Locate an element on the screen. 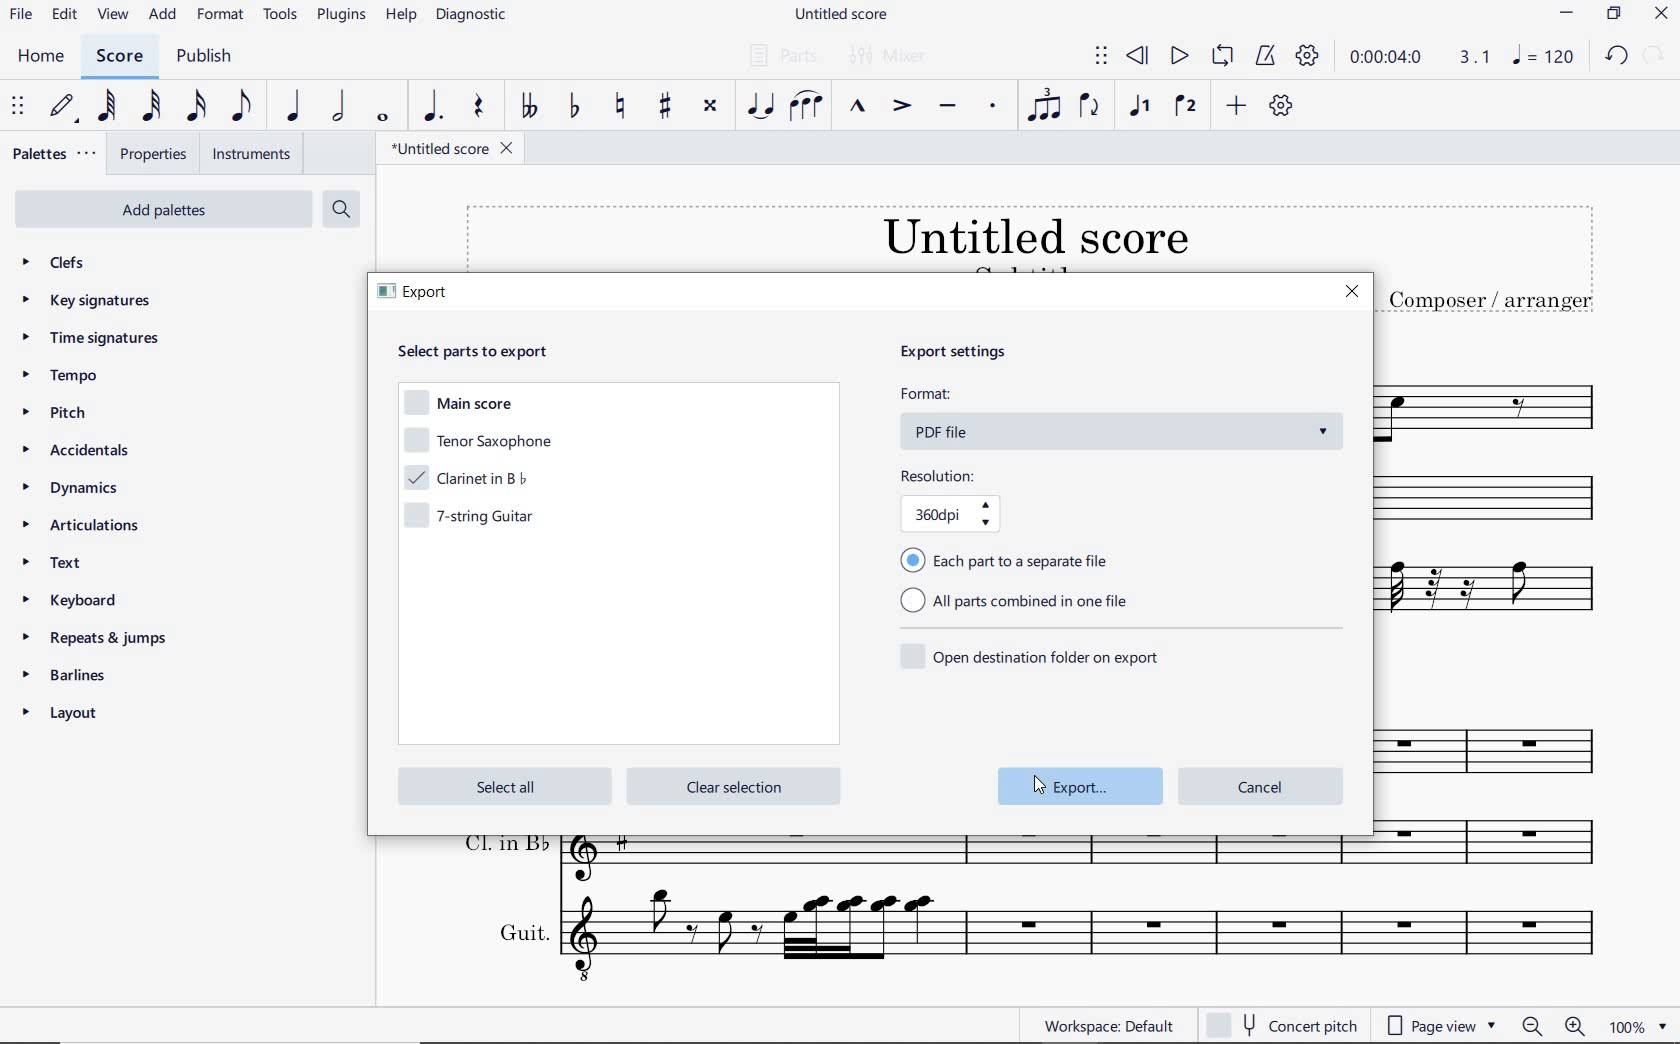 The width and height of the screenshot is (1680, 1044). MARCATO is located at coordinates (858, 107).